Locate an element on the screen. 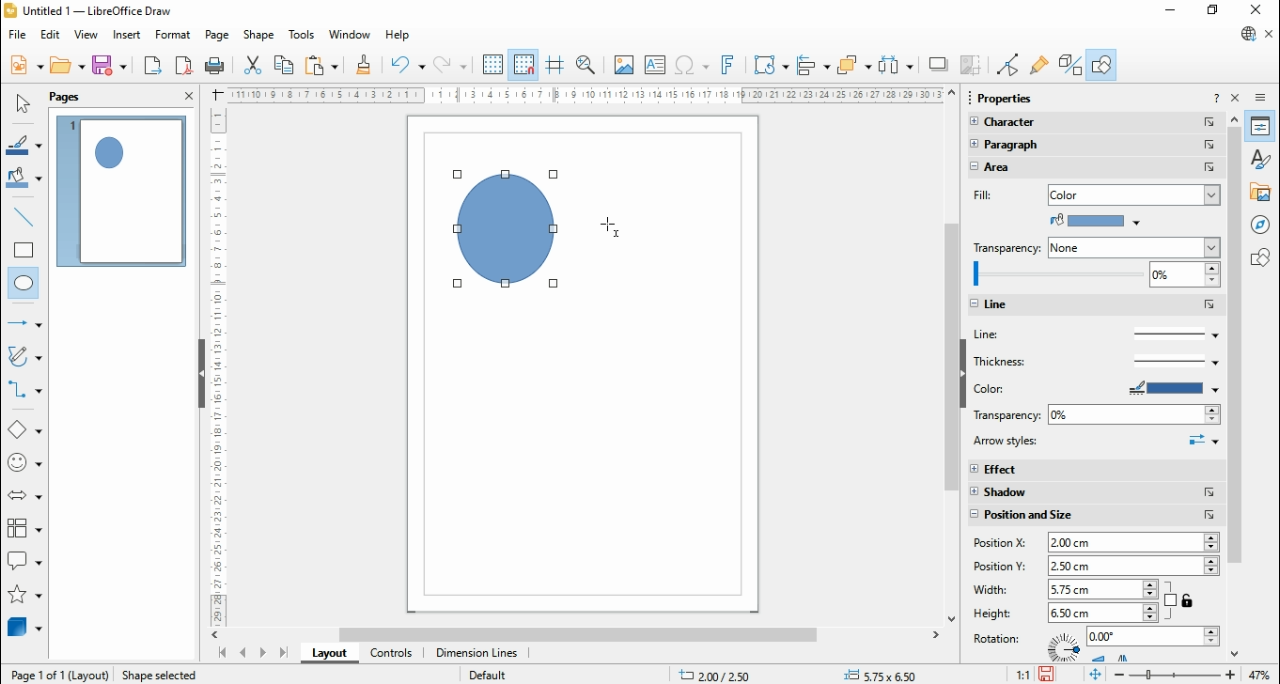 This screenshot has width=1280, height=684. insert image is located at coordinates (623, 64).